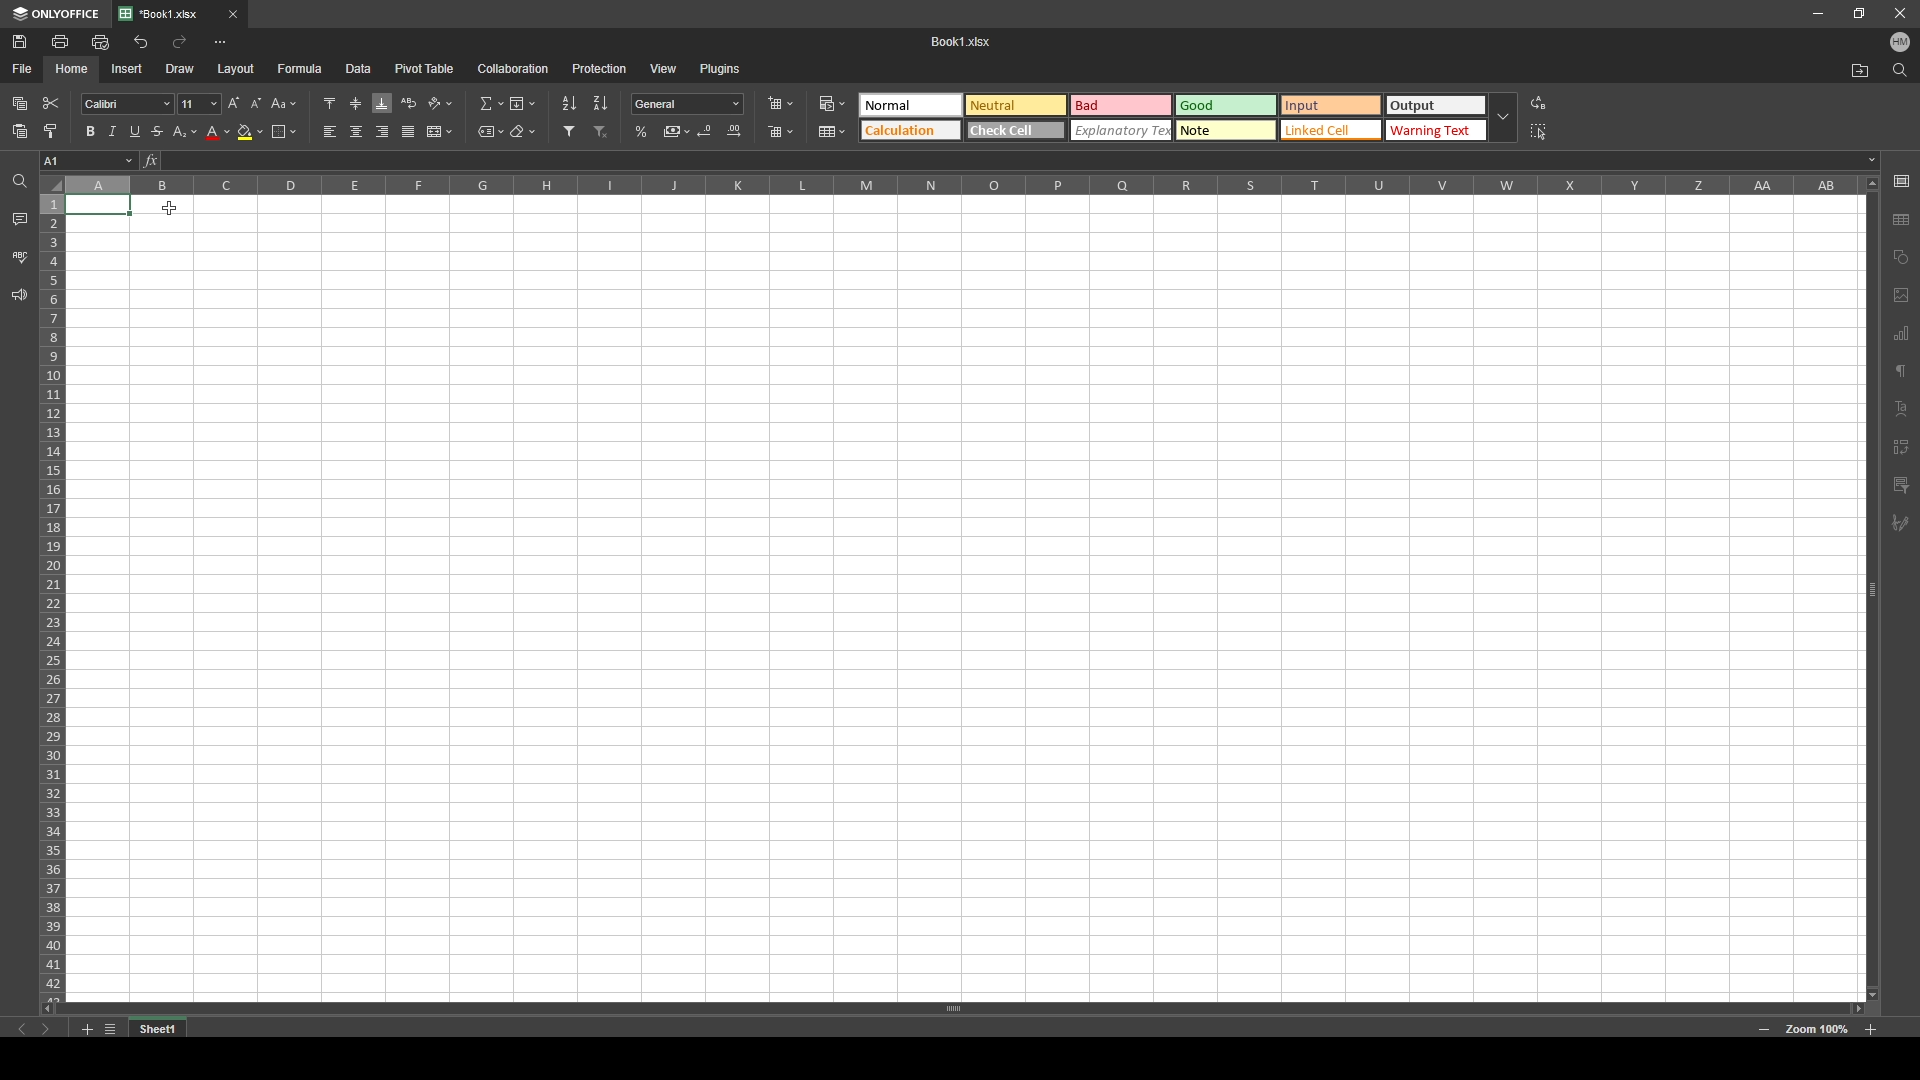 This screenshot has width=1920, height=1080. I want to click on save, so click(19, 41).